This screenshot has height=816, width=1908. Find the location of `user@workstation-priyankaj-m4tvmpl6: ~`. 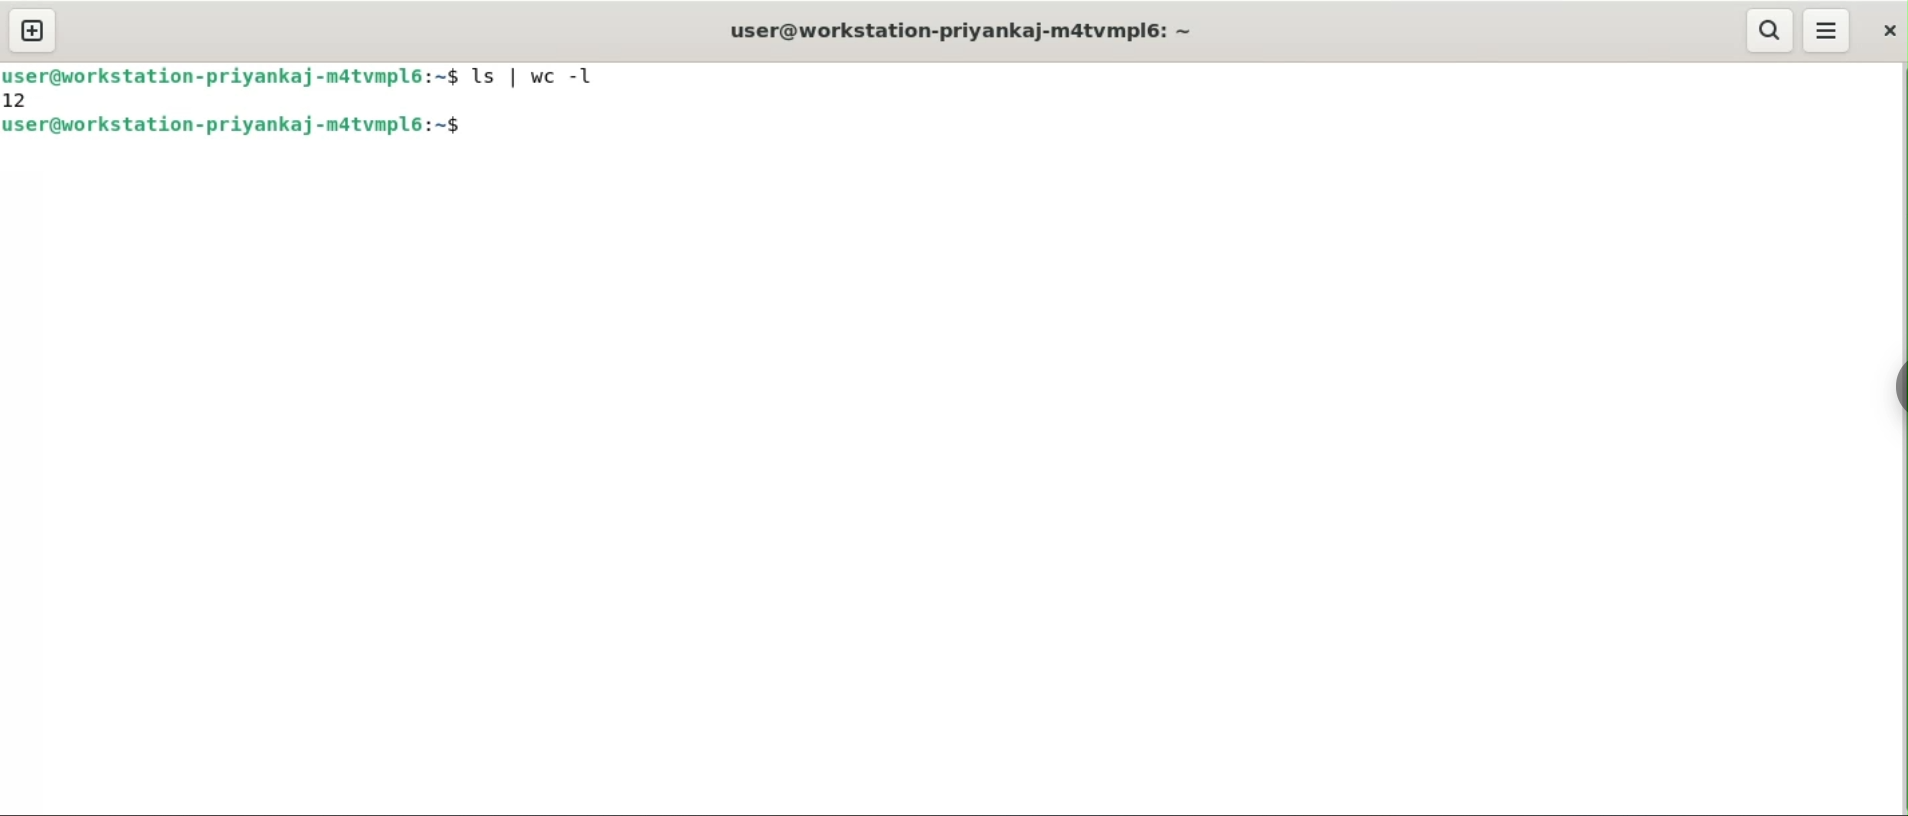

user@workstation-priyankaj-m4tvmpl6: ~ is located at coordinates (969, 30).